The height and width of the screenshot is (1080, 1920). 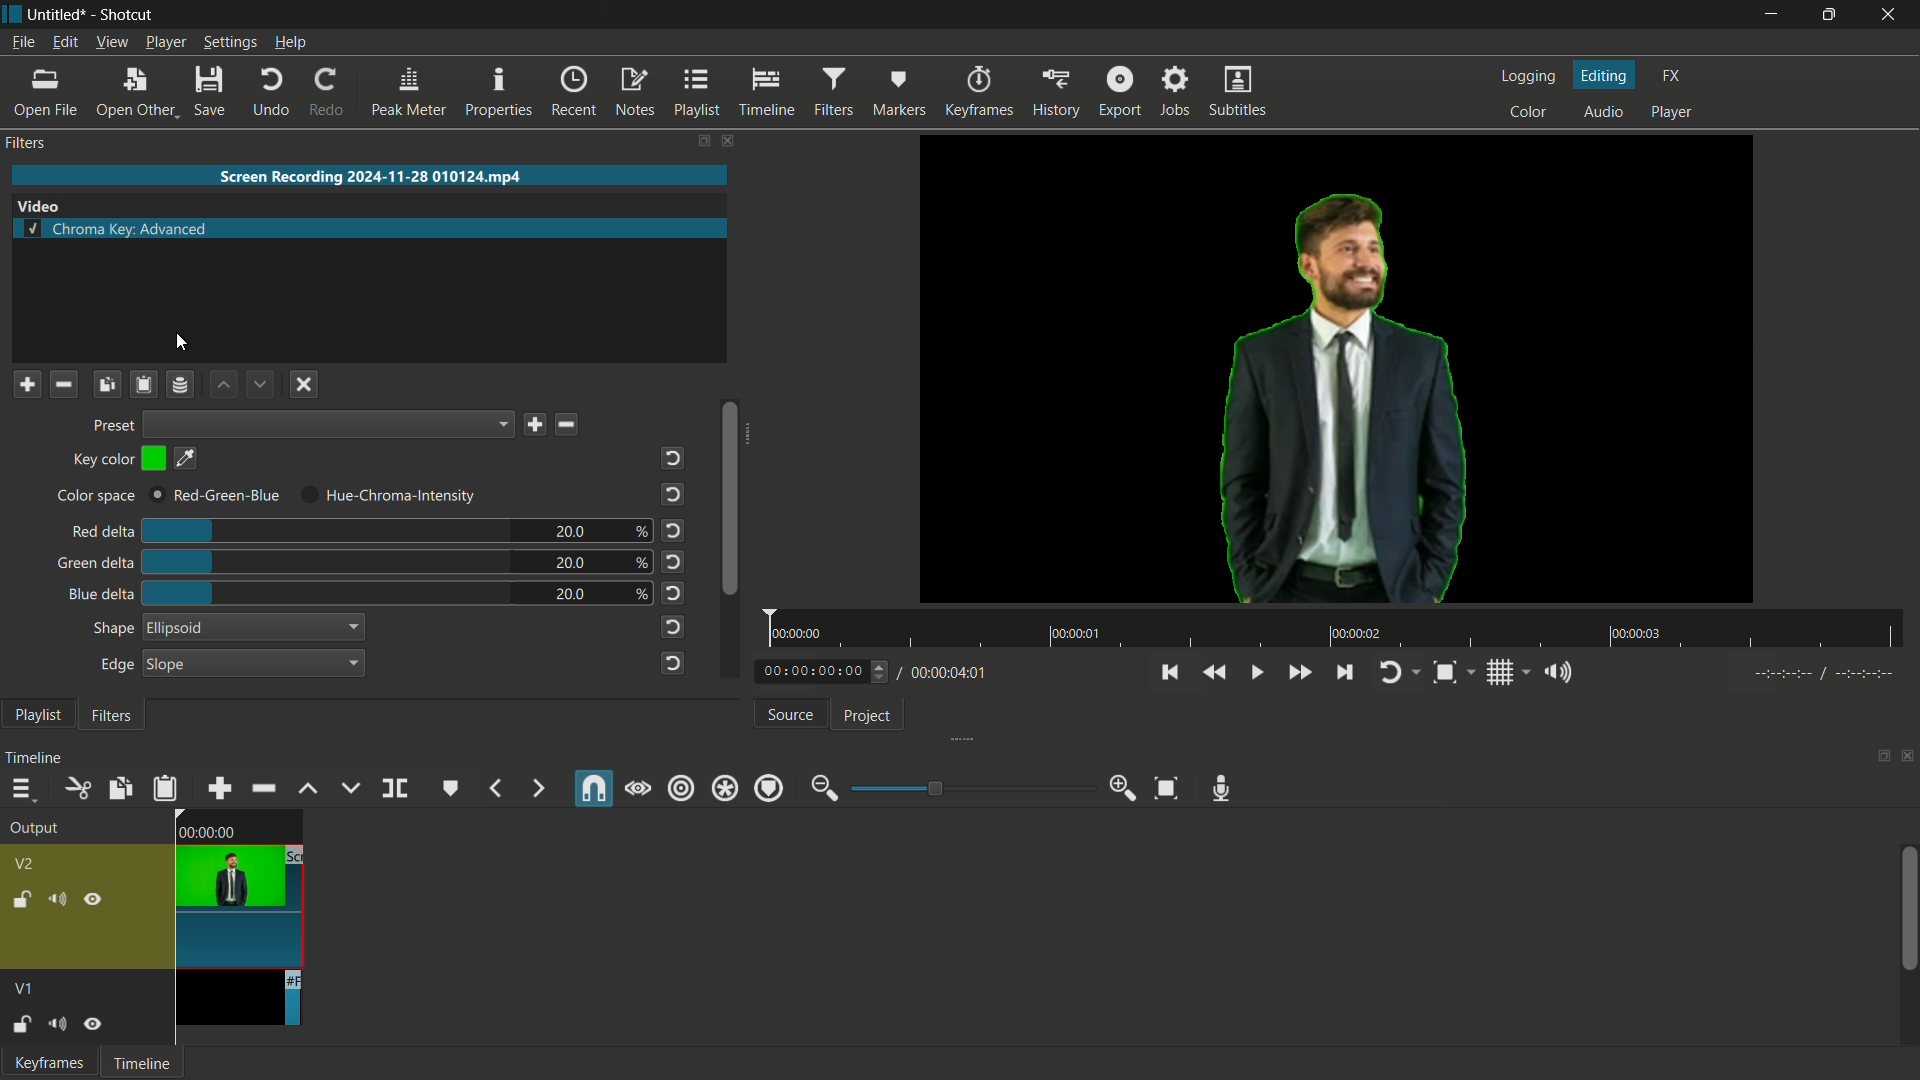 I want to click on close timeline pane, so click(x=1908, y=756).